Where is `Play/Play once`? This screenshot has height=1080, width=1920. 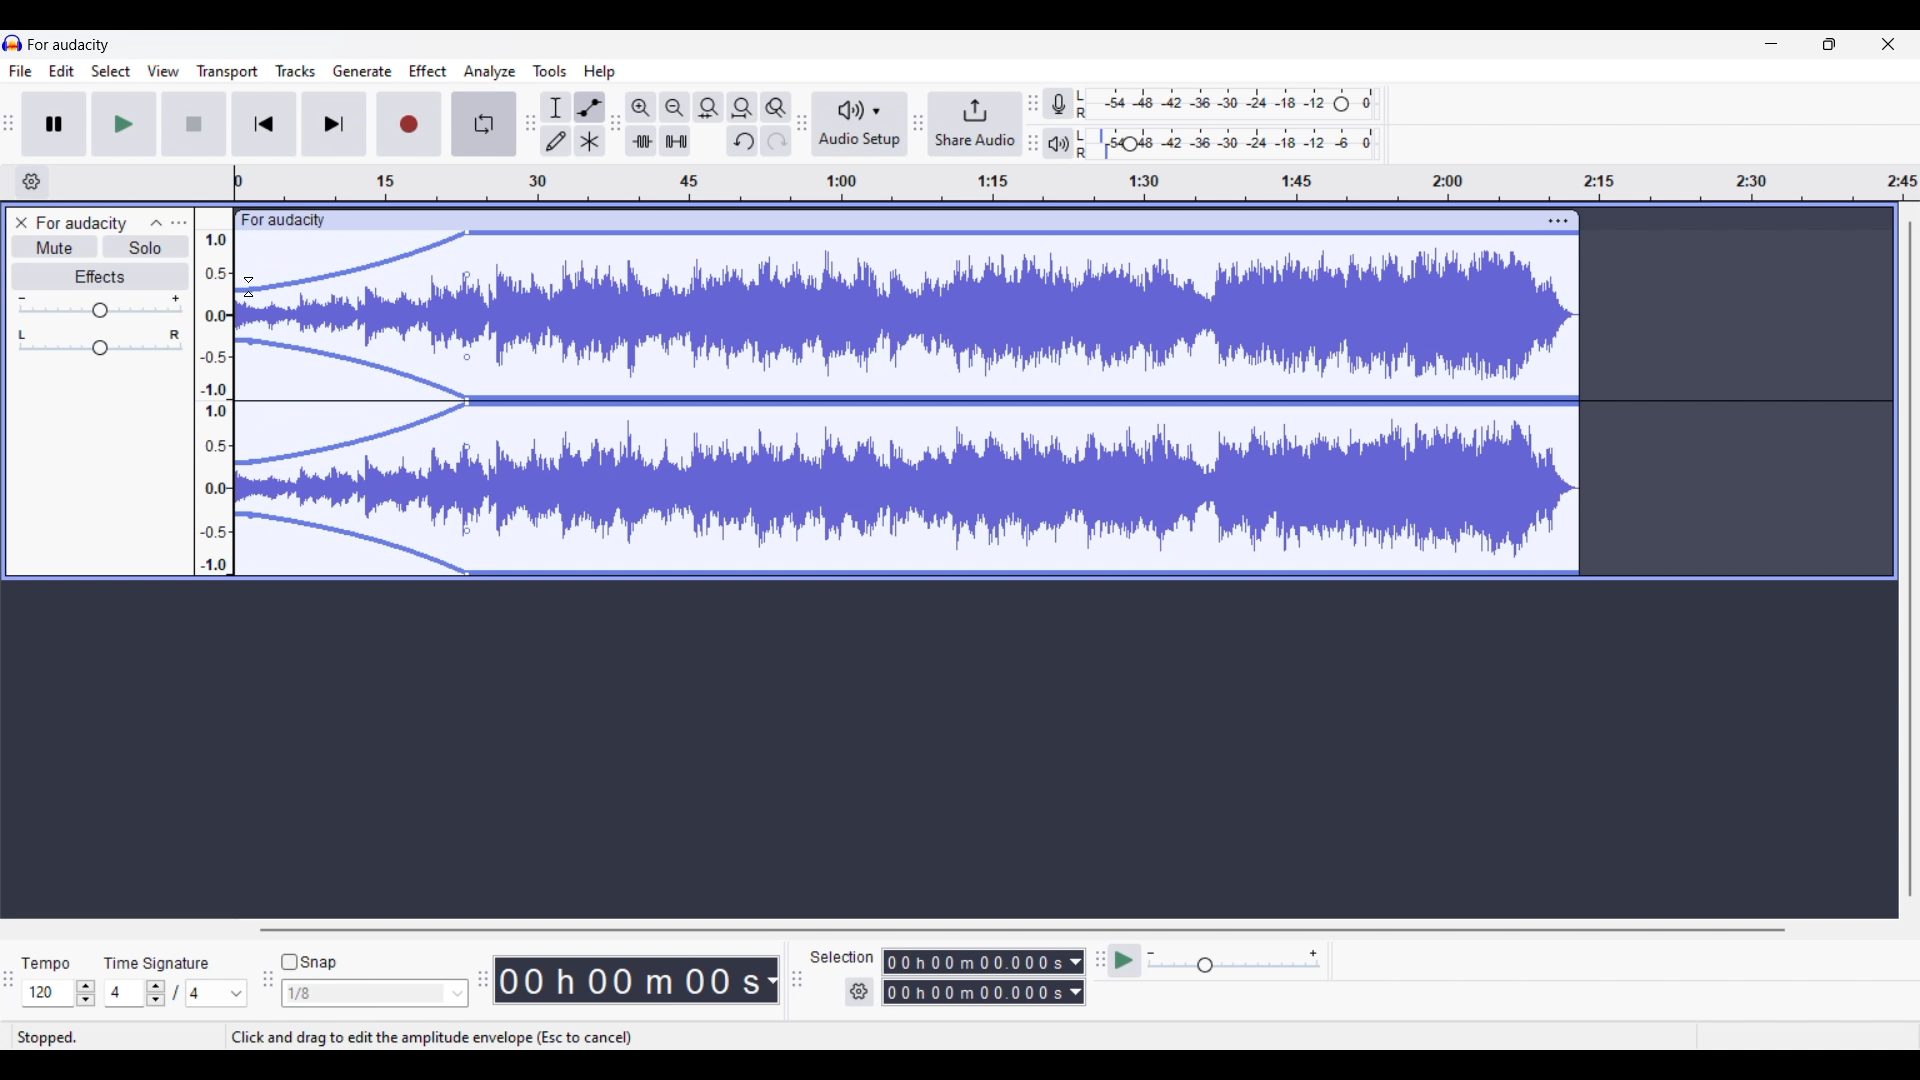
Play/Play once is located at coordinates (125, 124).